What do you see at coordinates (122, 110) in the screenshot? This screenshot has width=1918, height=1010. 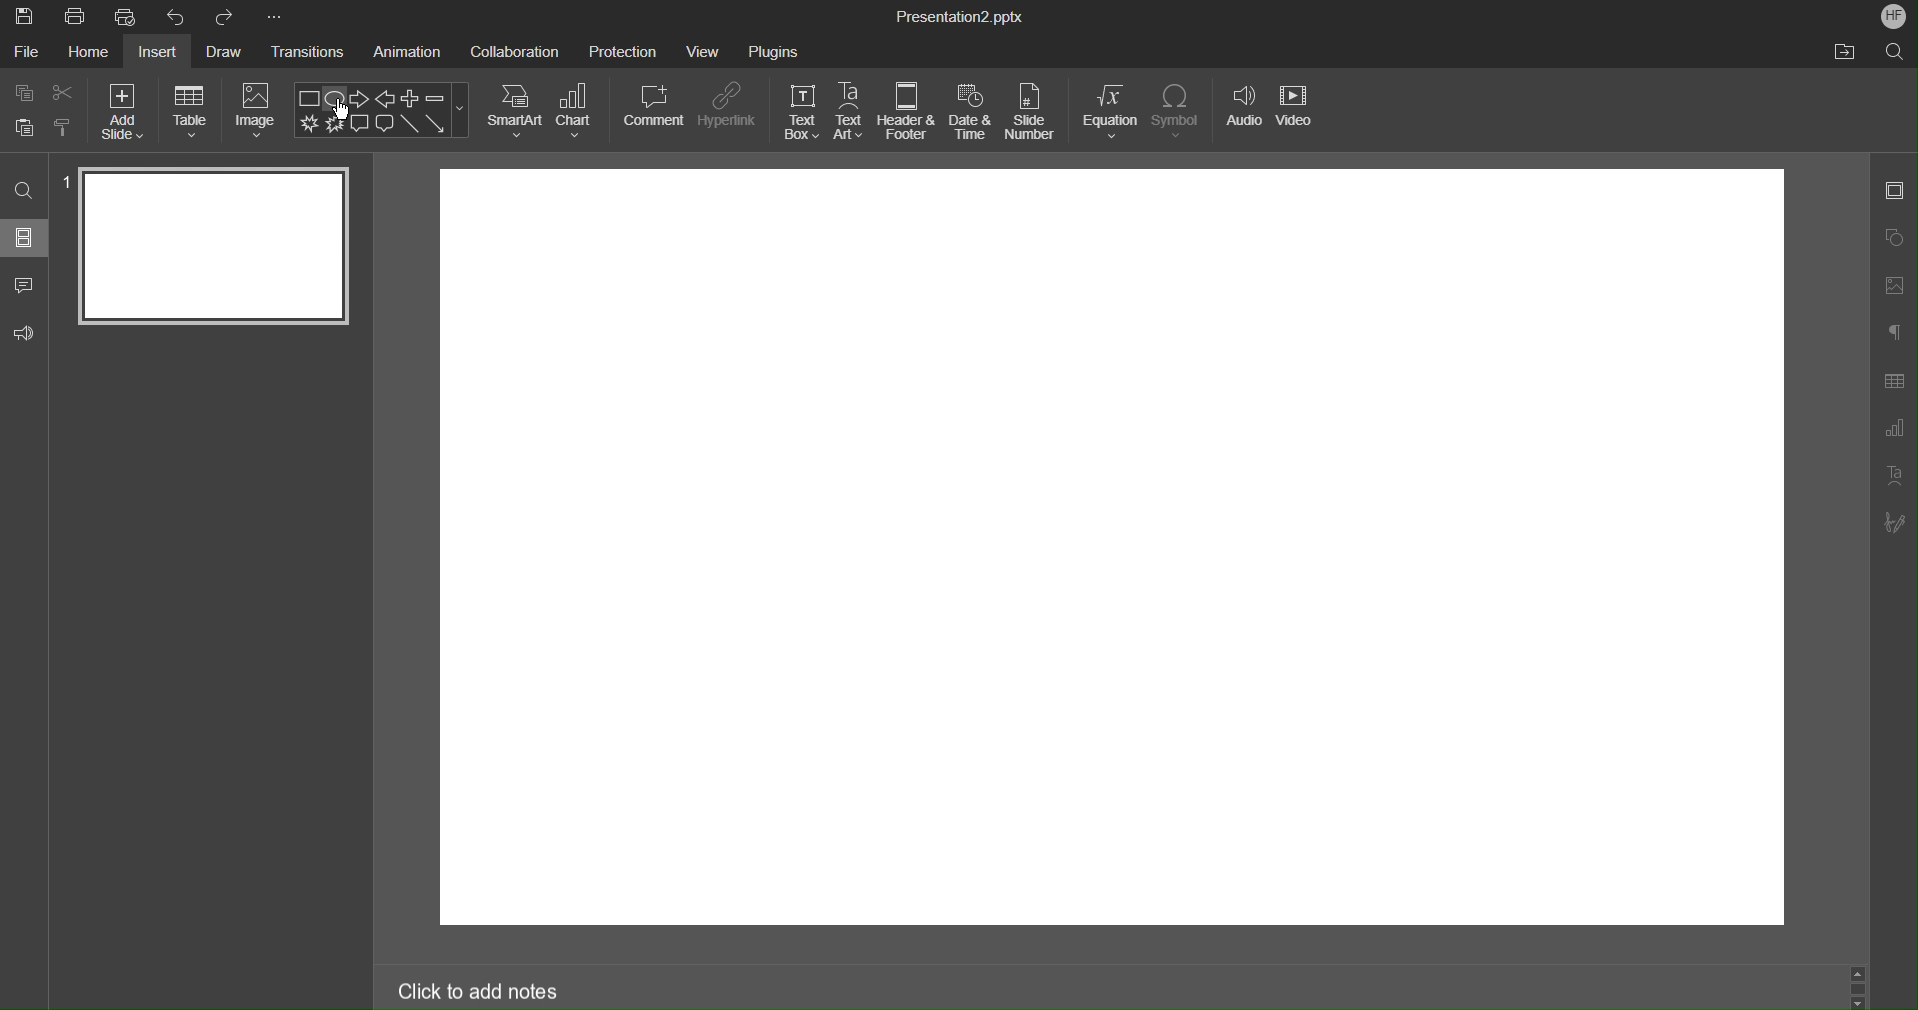 I see `Add Size` at bounding box center [122, 110].